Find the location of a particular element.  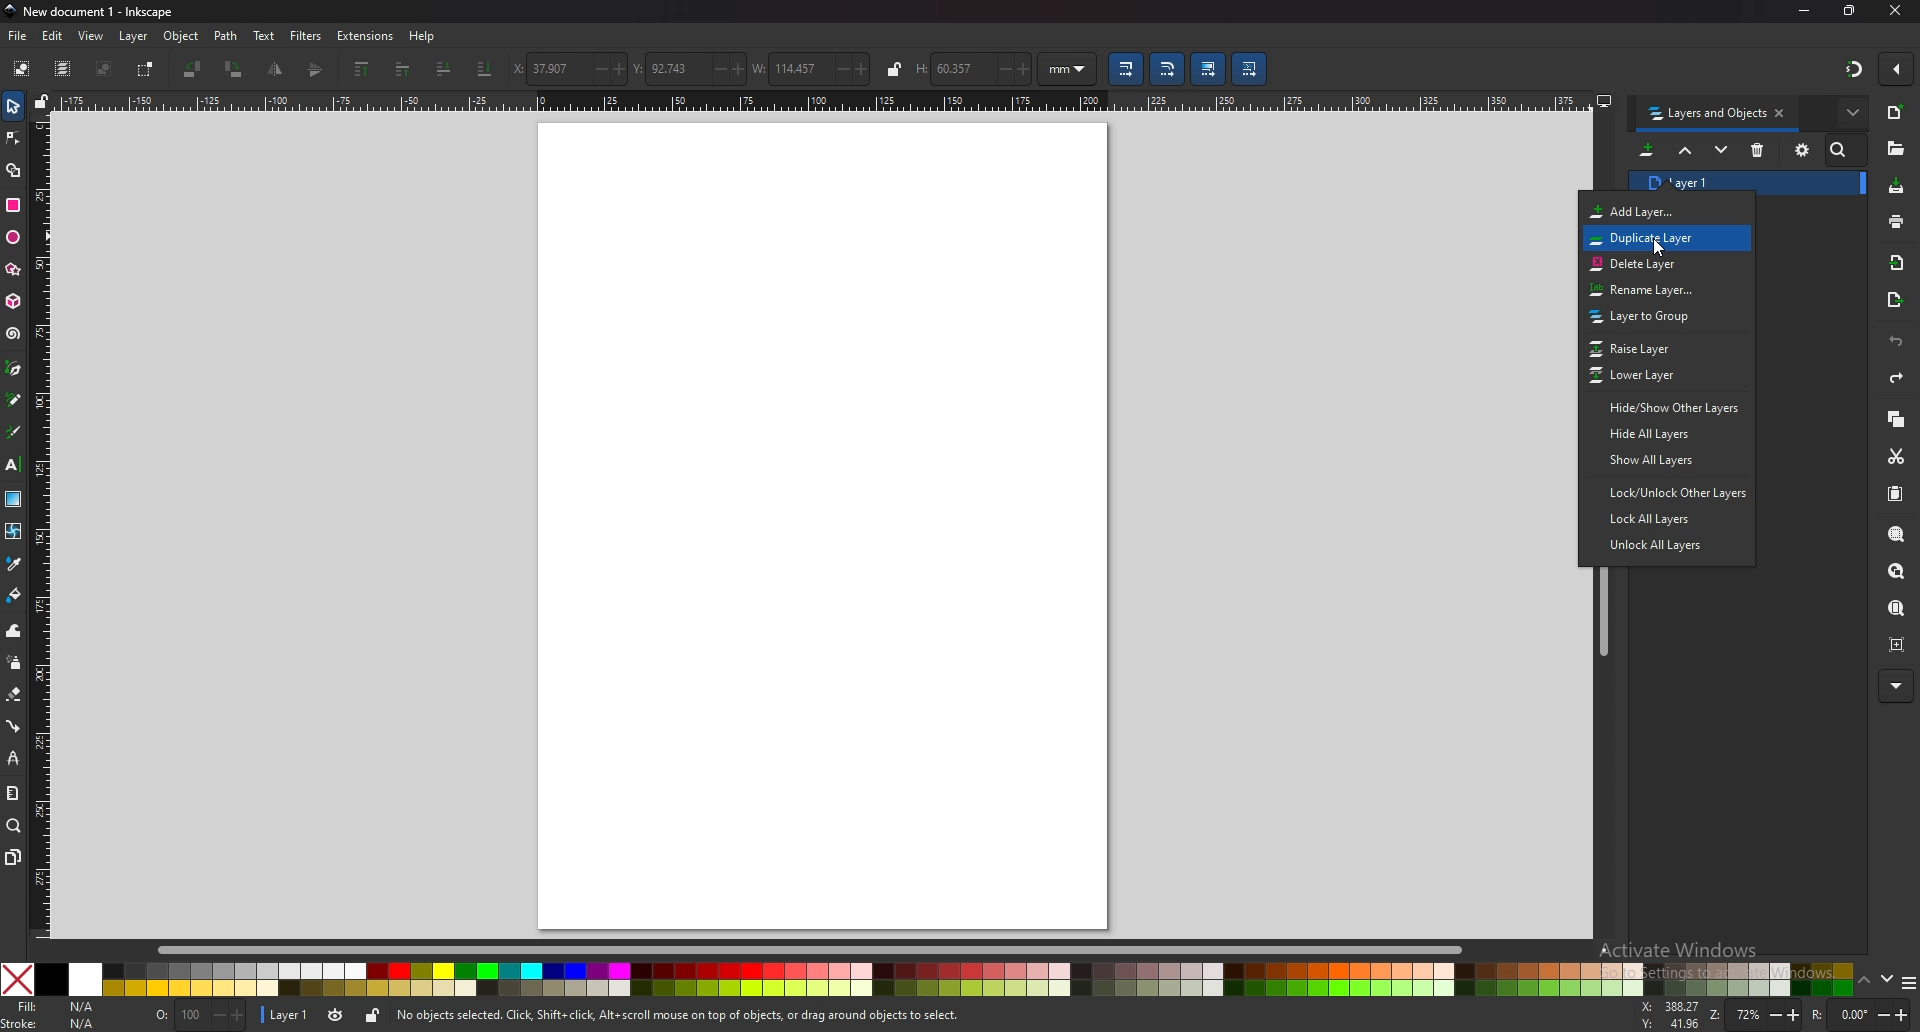

more colors is located at coordinates (1909, 983).